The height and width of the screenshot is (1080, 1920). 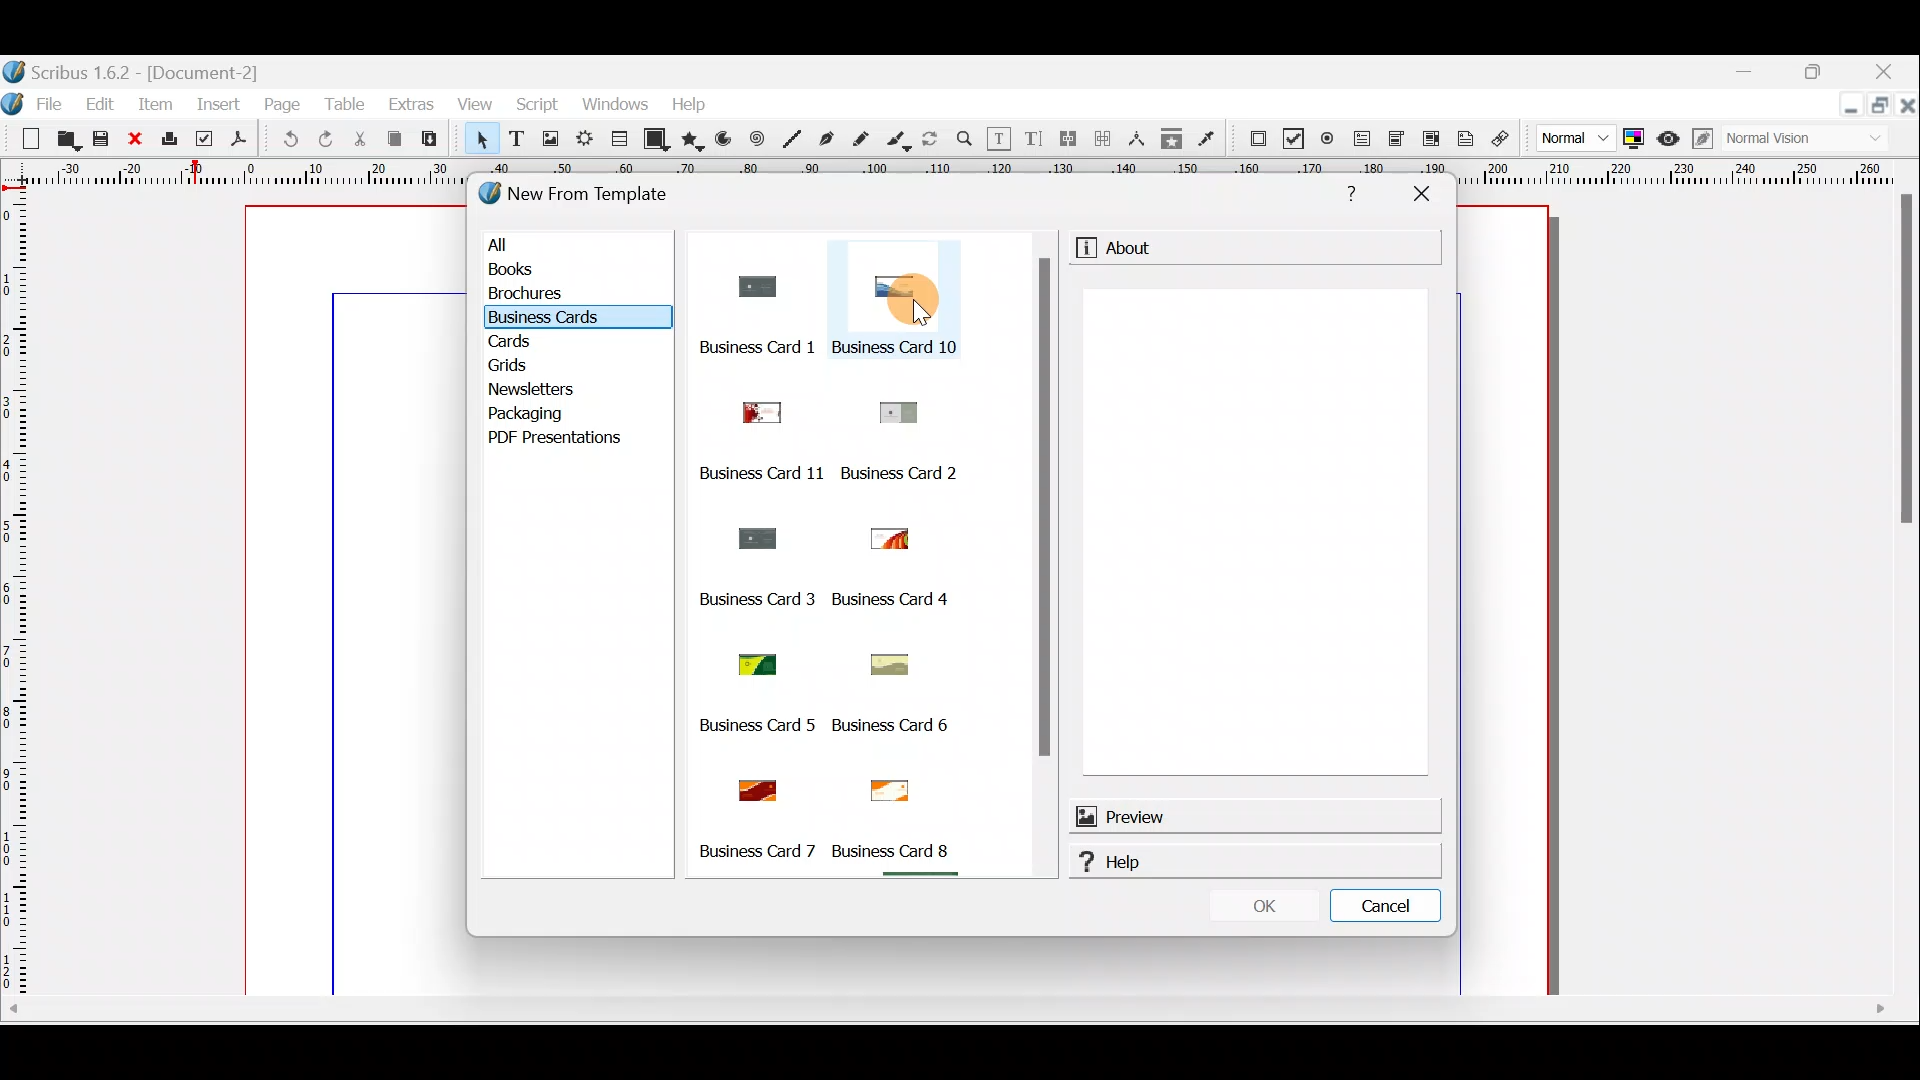 I want to click on Business Card 7, so click(x=756, y=852).